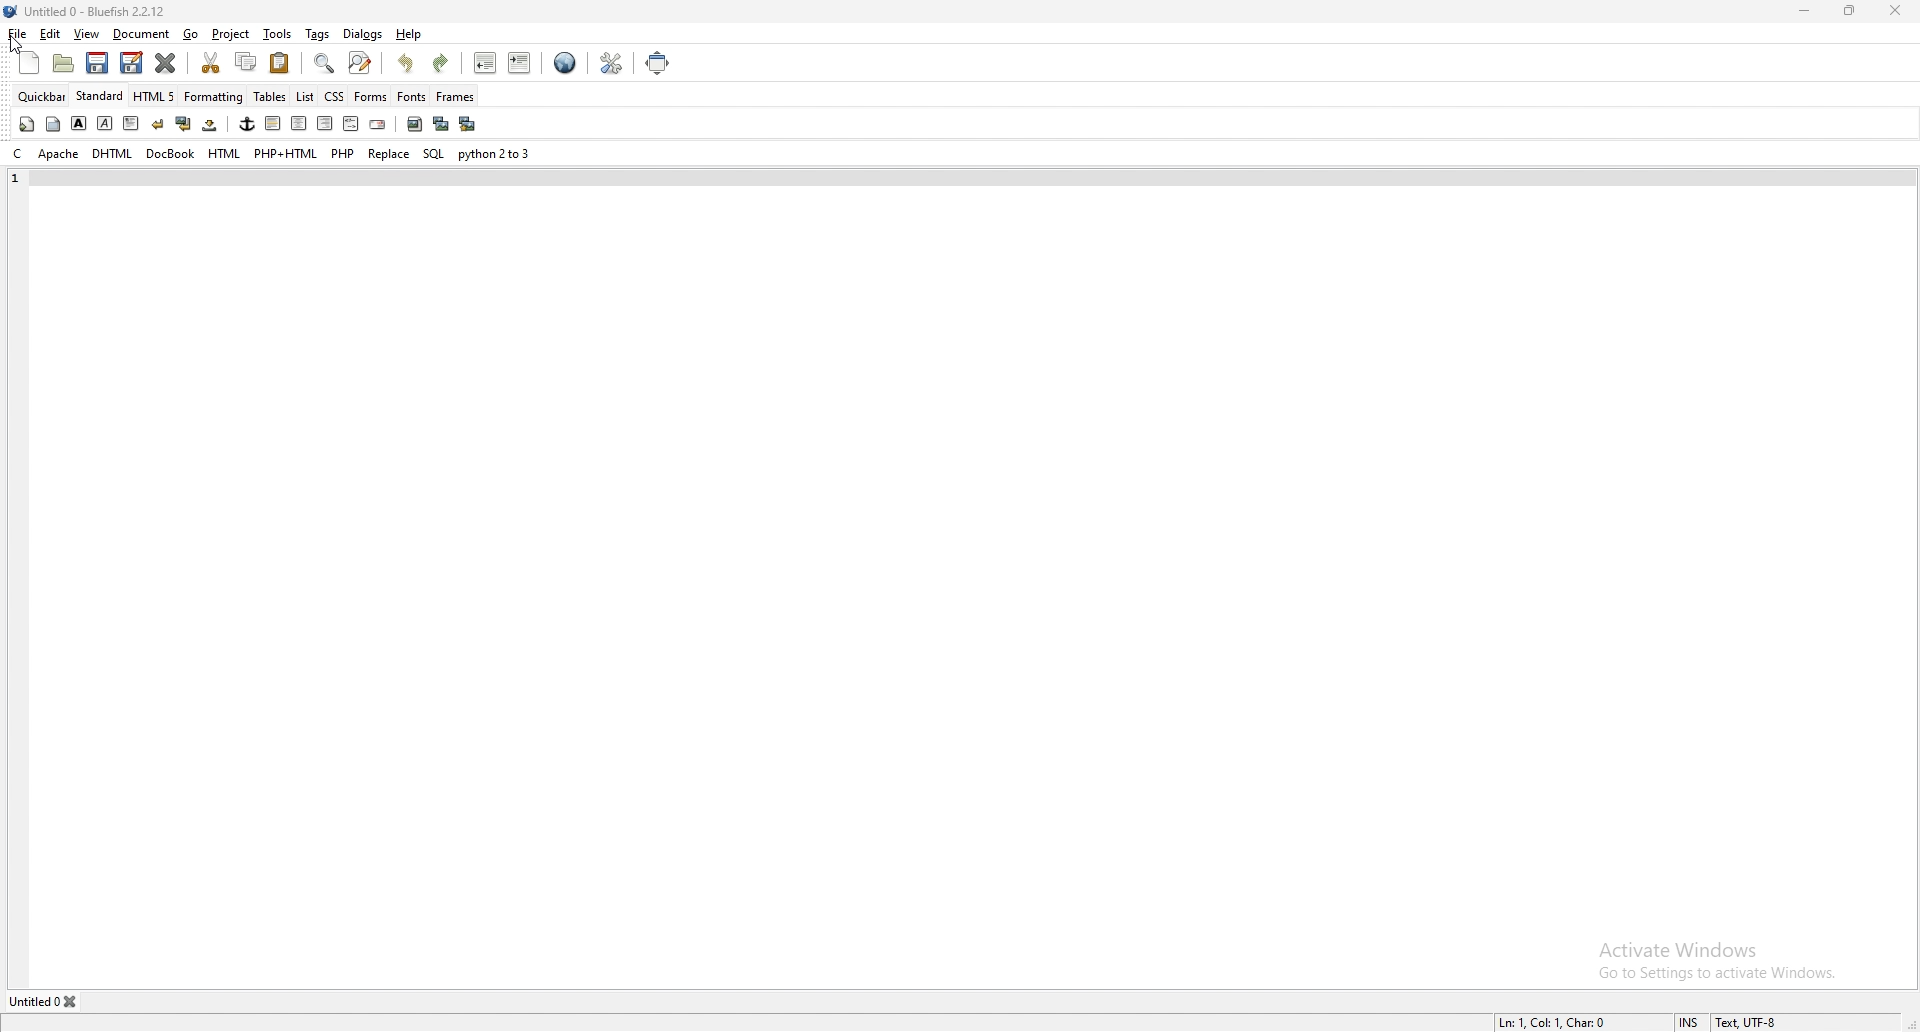 This screenshot has height=1032, width=1920. Describe the element at coordinates (79, 124) in the screenshot. I see `bold` at that location.